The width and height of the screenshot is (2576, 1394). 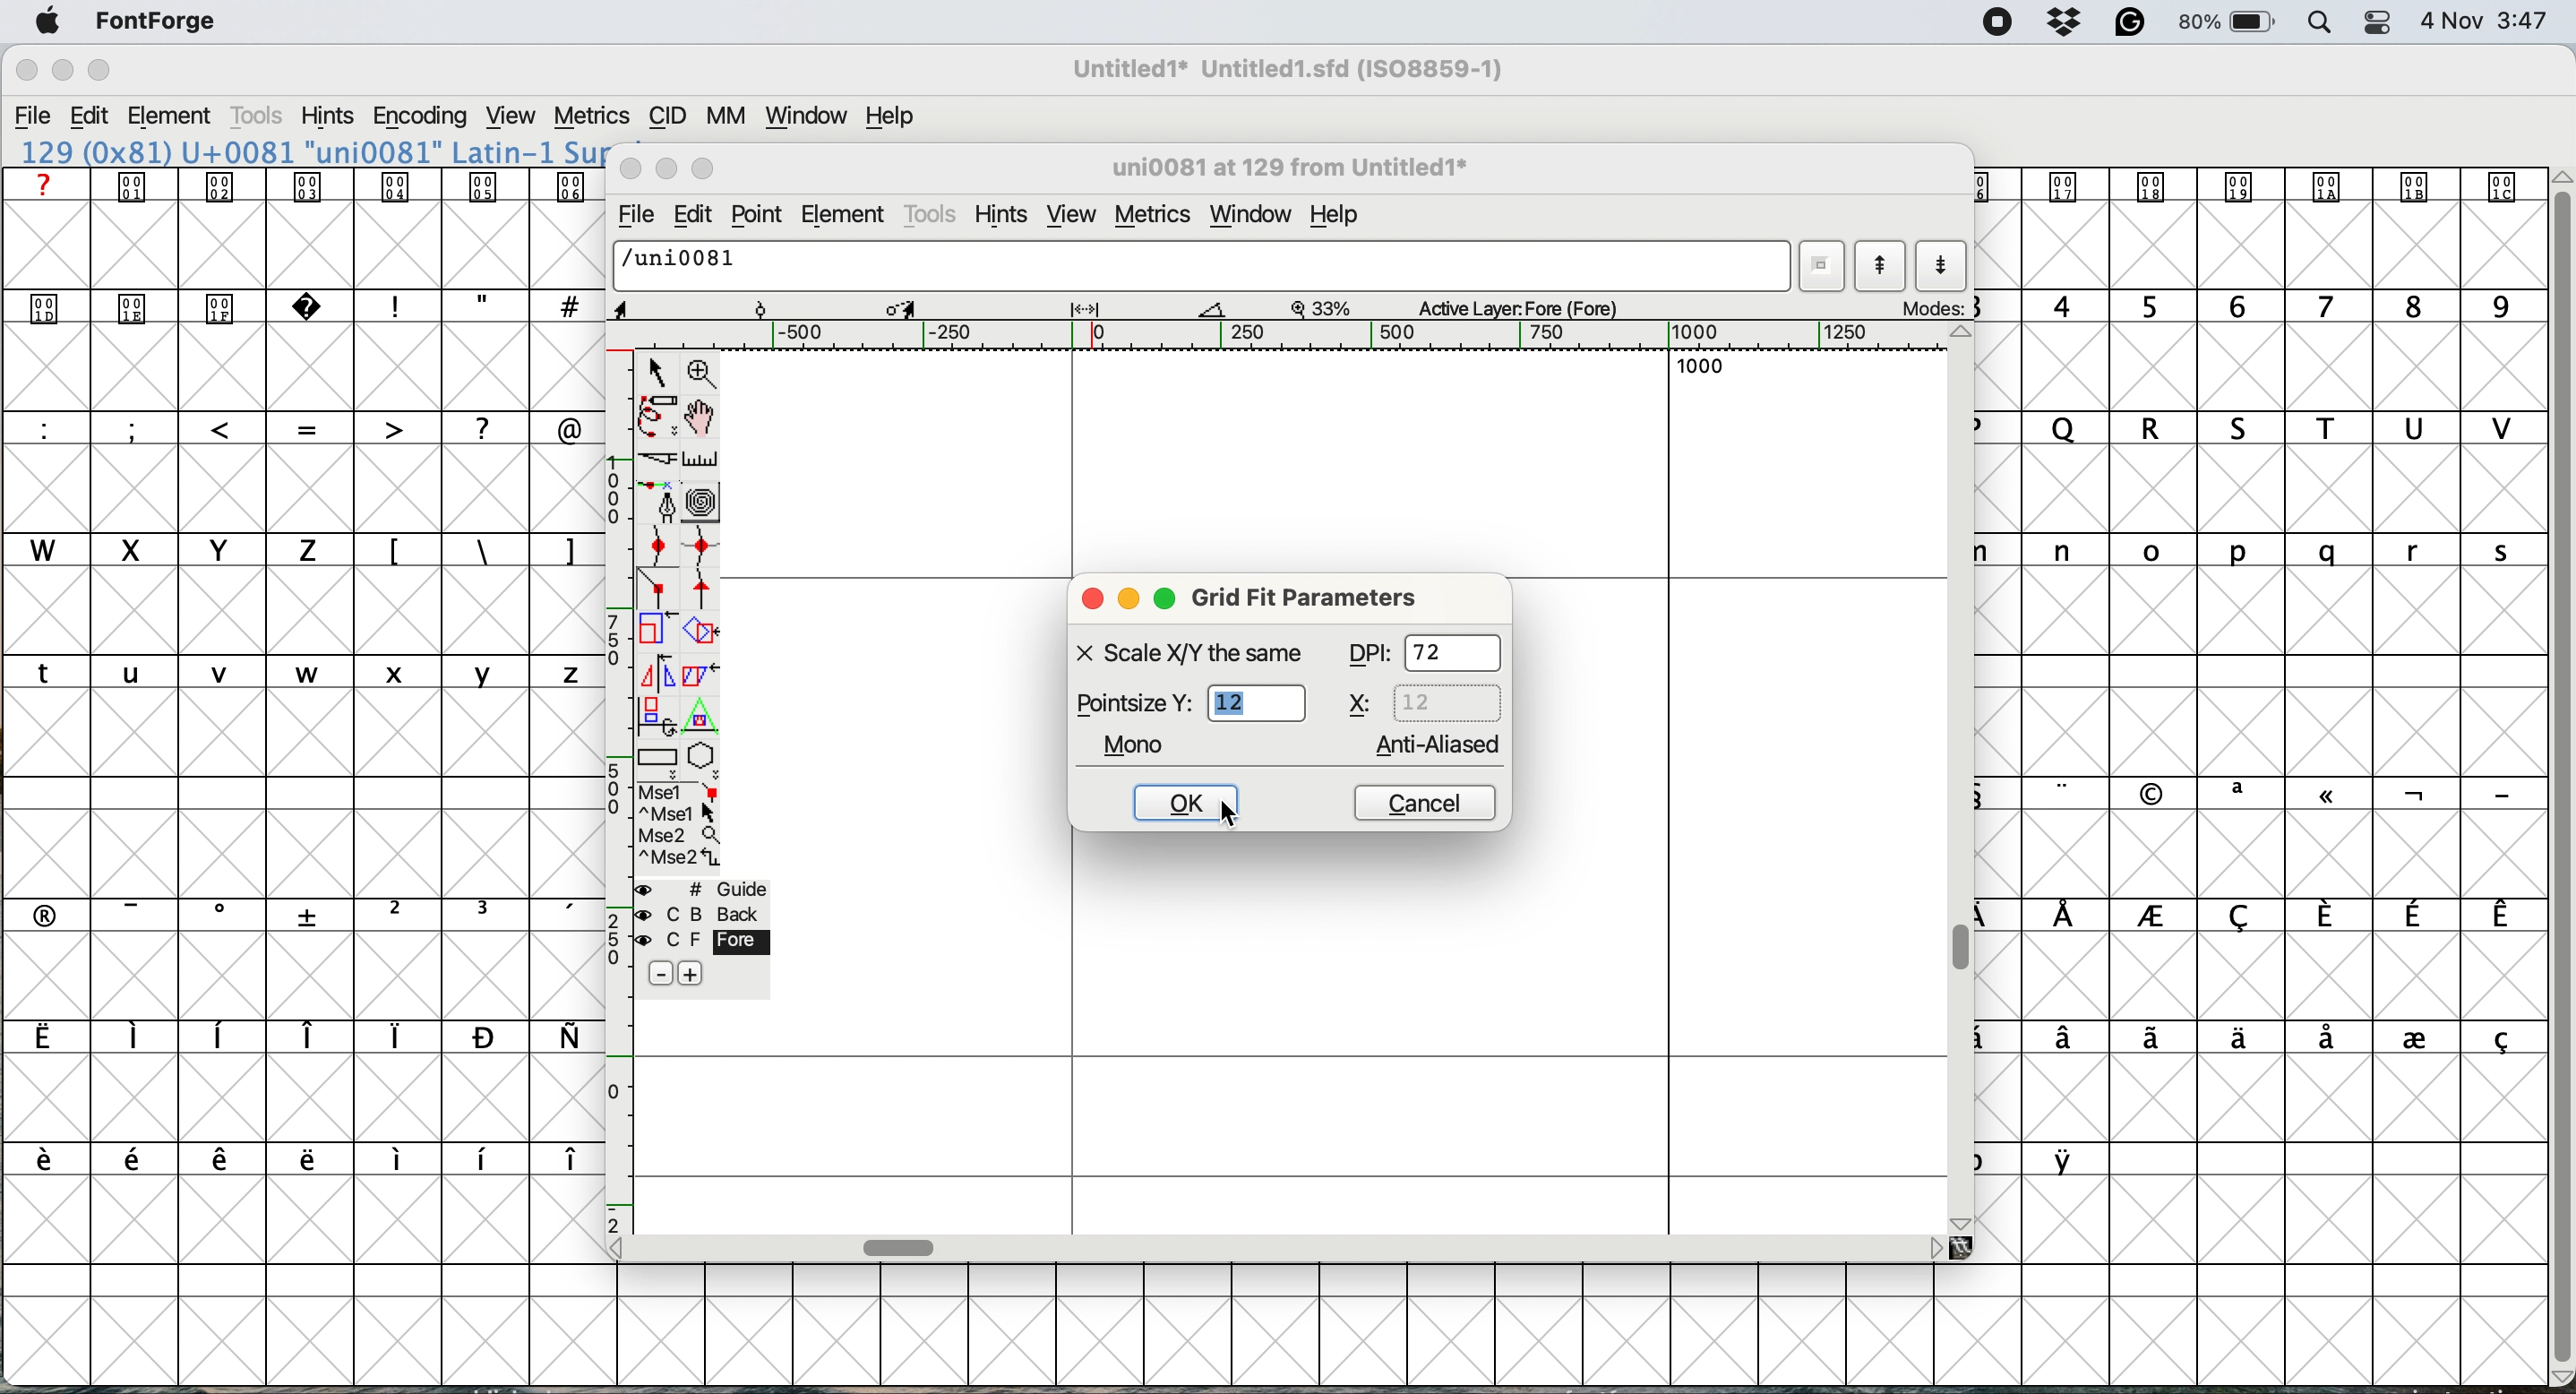 What do you see at coordinates (260, 115) in the screenshot?
I see `Tools` at bounding box center [260, 115].